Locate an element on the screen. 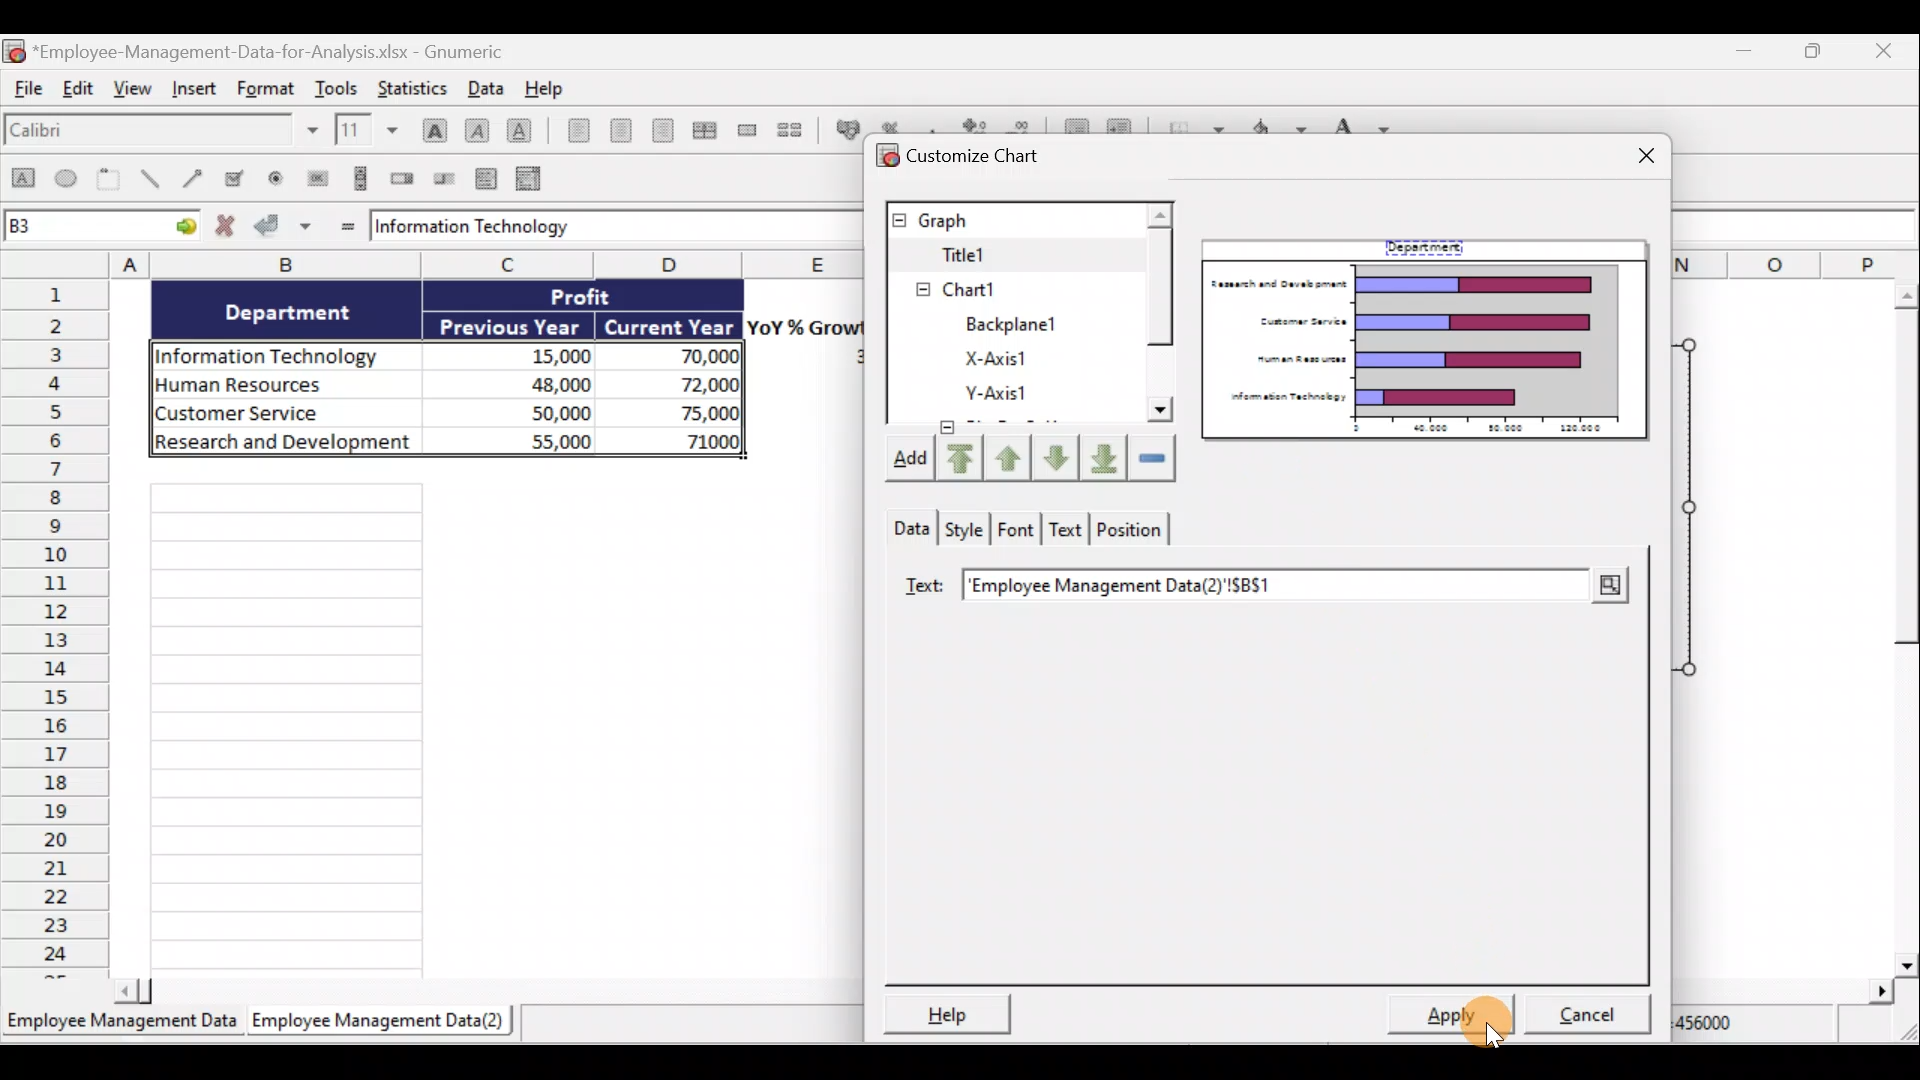 This screenshot has height=1080, width=1920. Research and Development is located at coordinates (283, 447).